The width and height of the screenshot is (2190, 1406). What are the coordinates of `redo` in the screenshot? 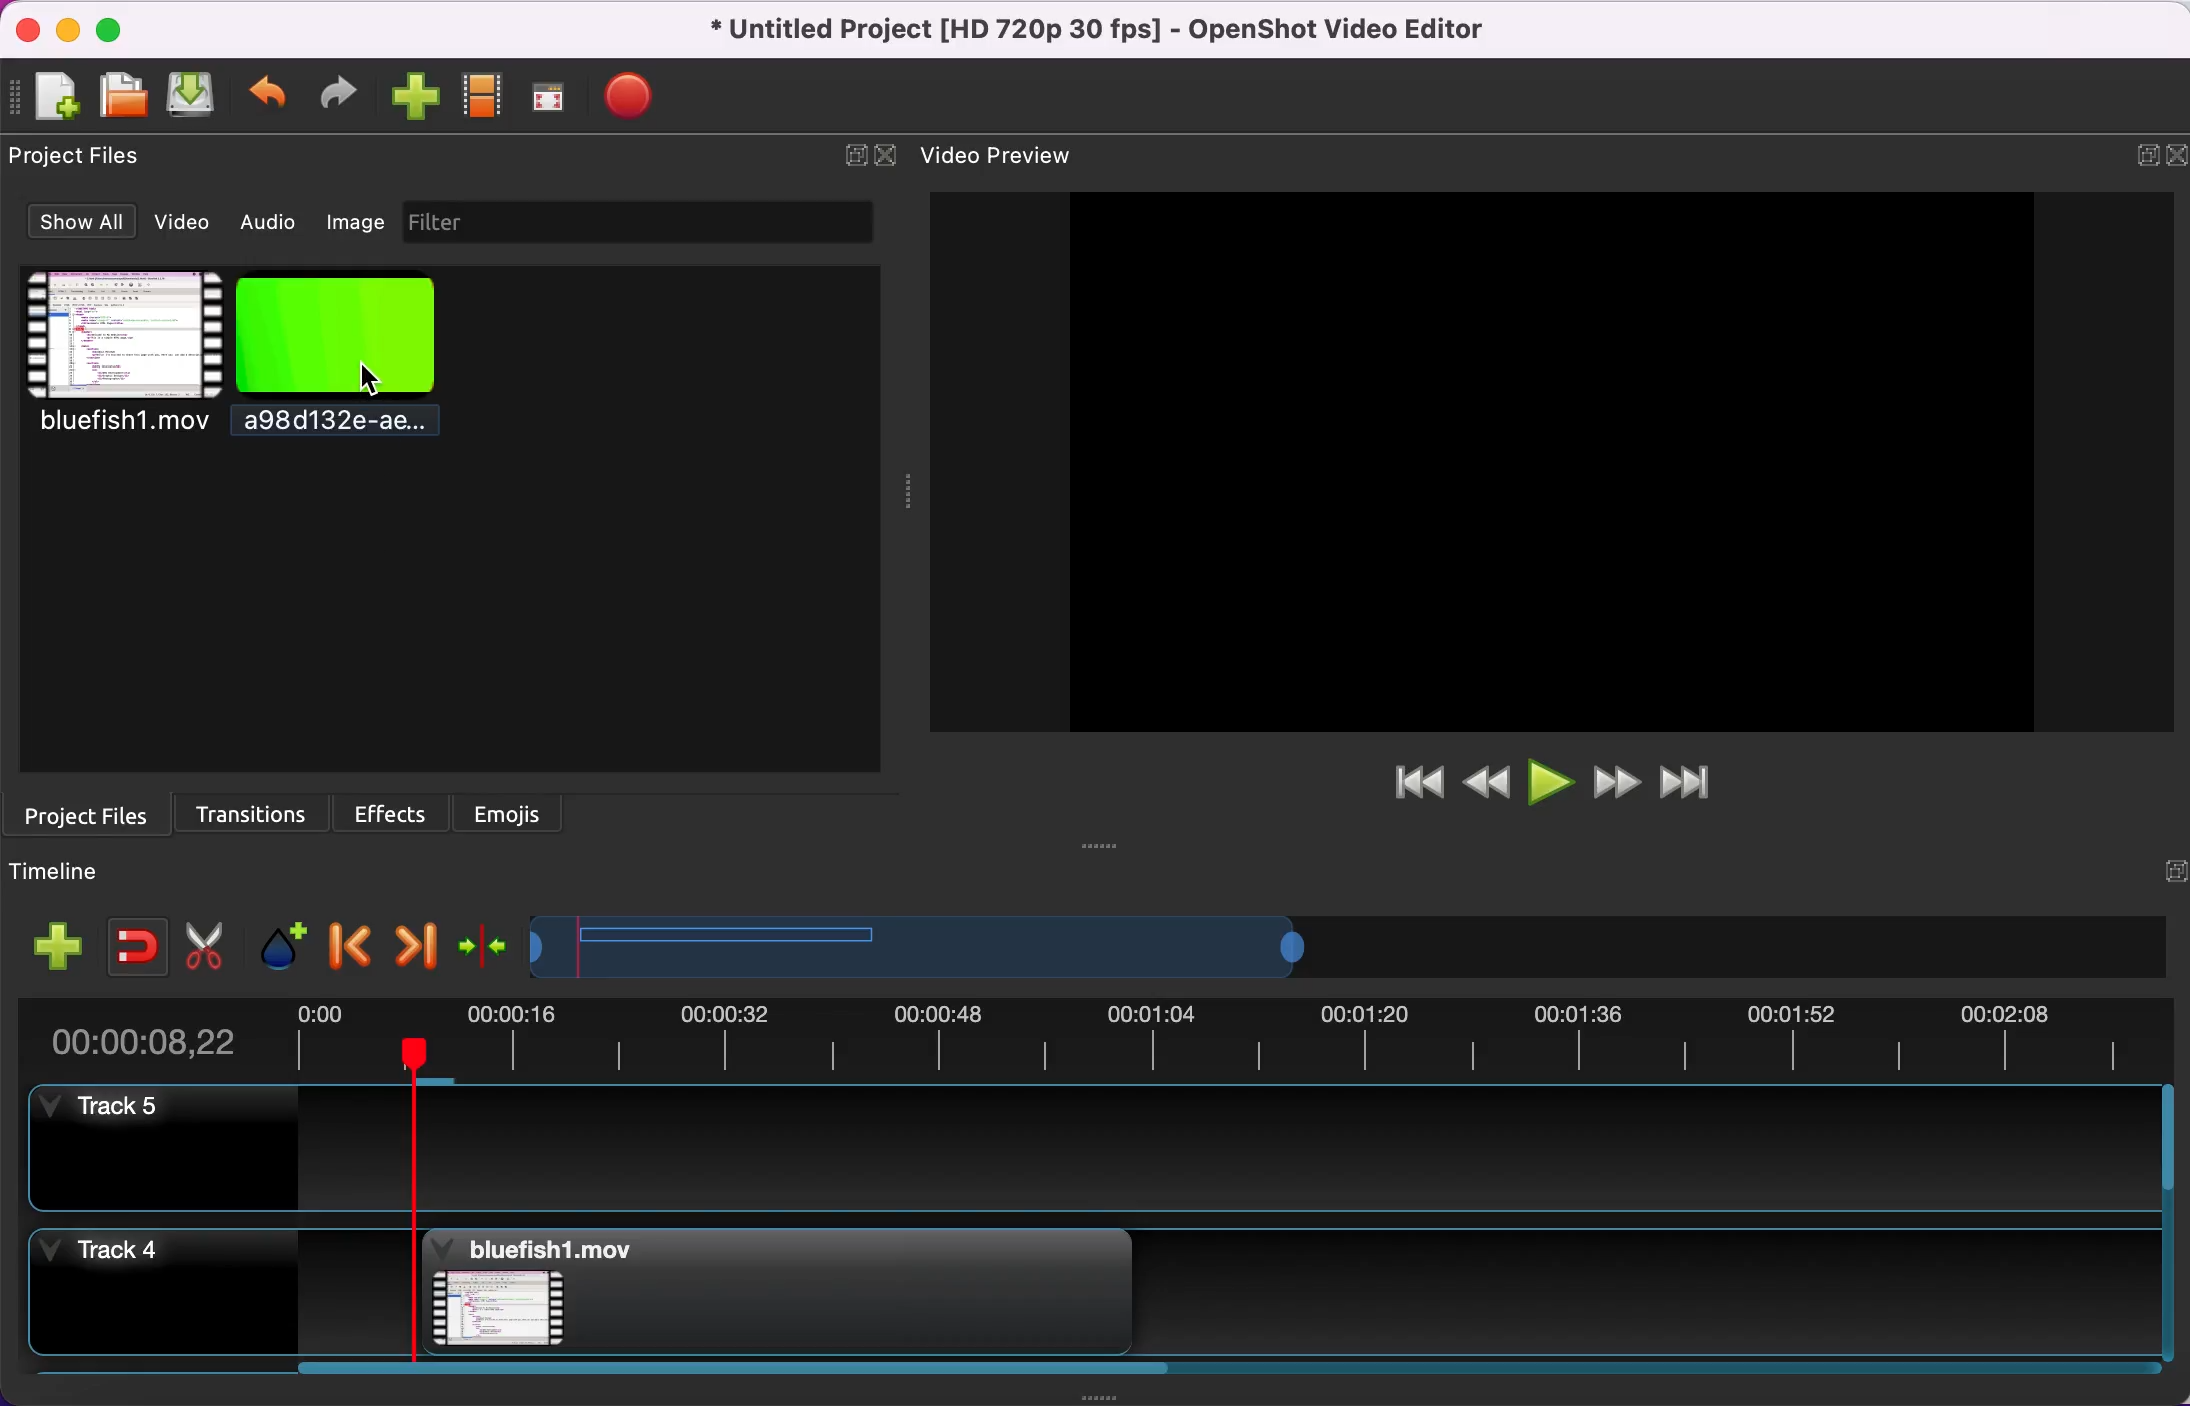 It's located at (335, 92).